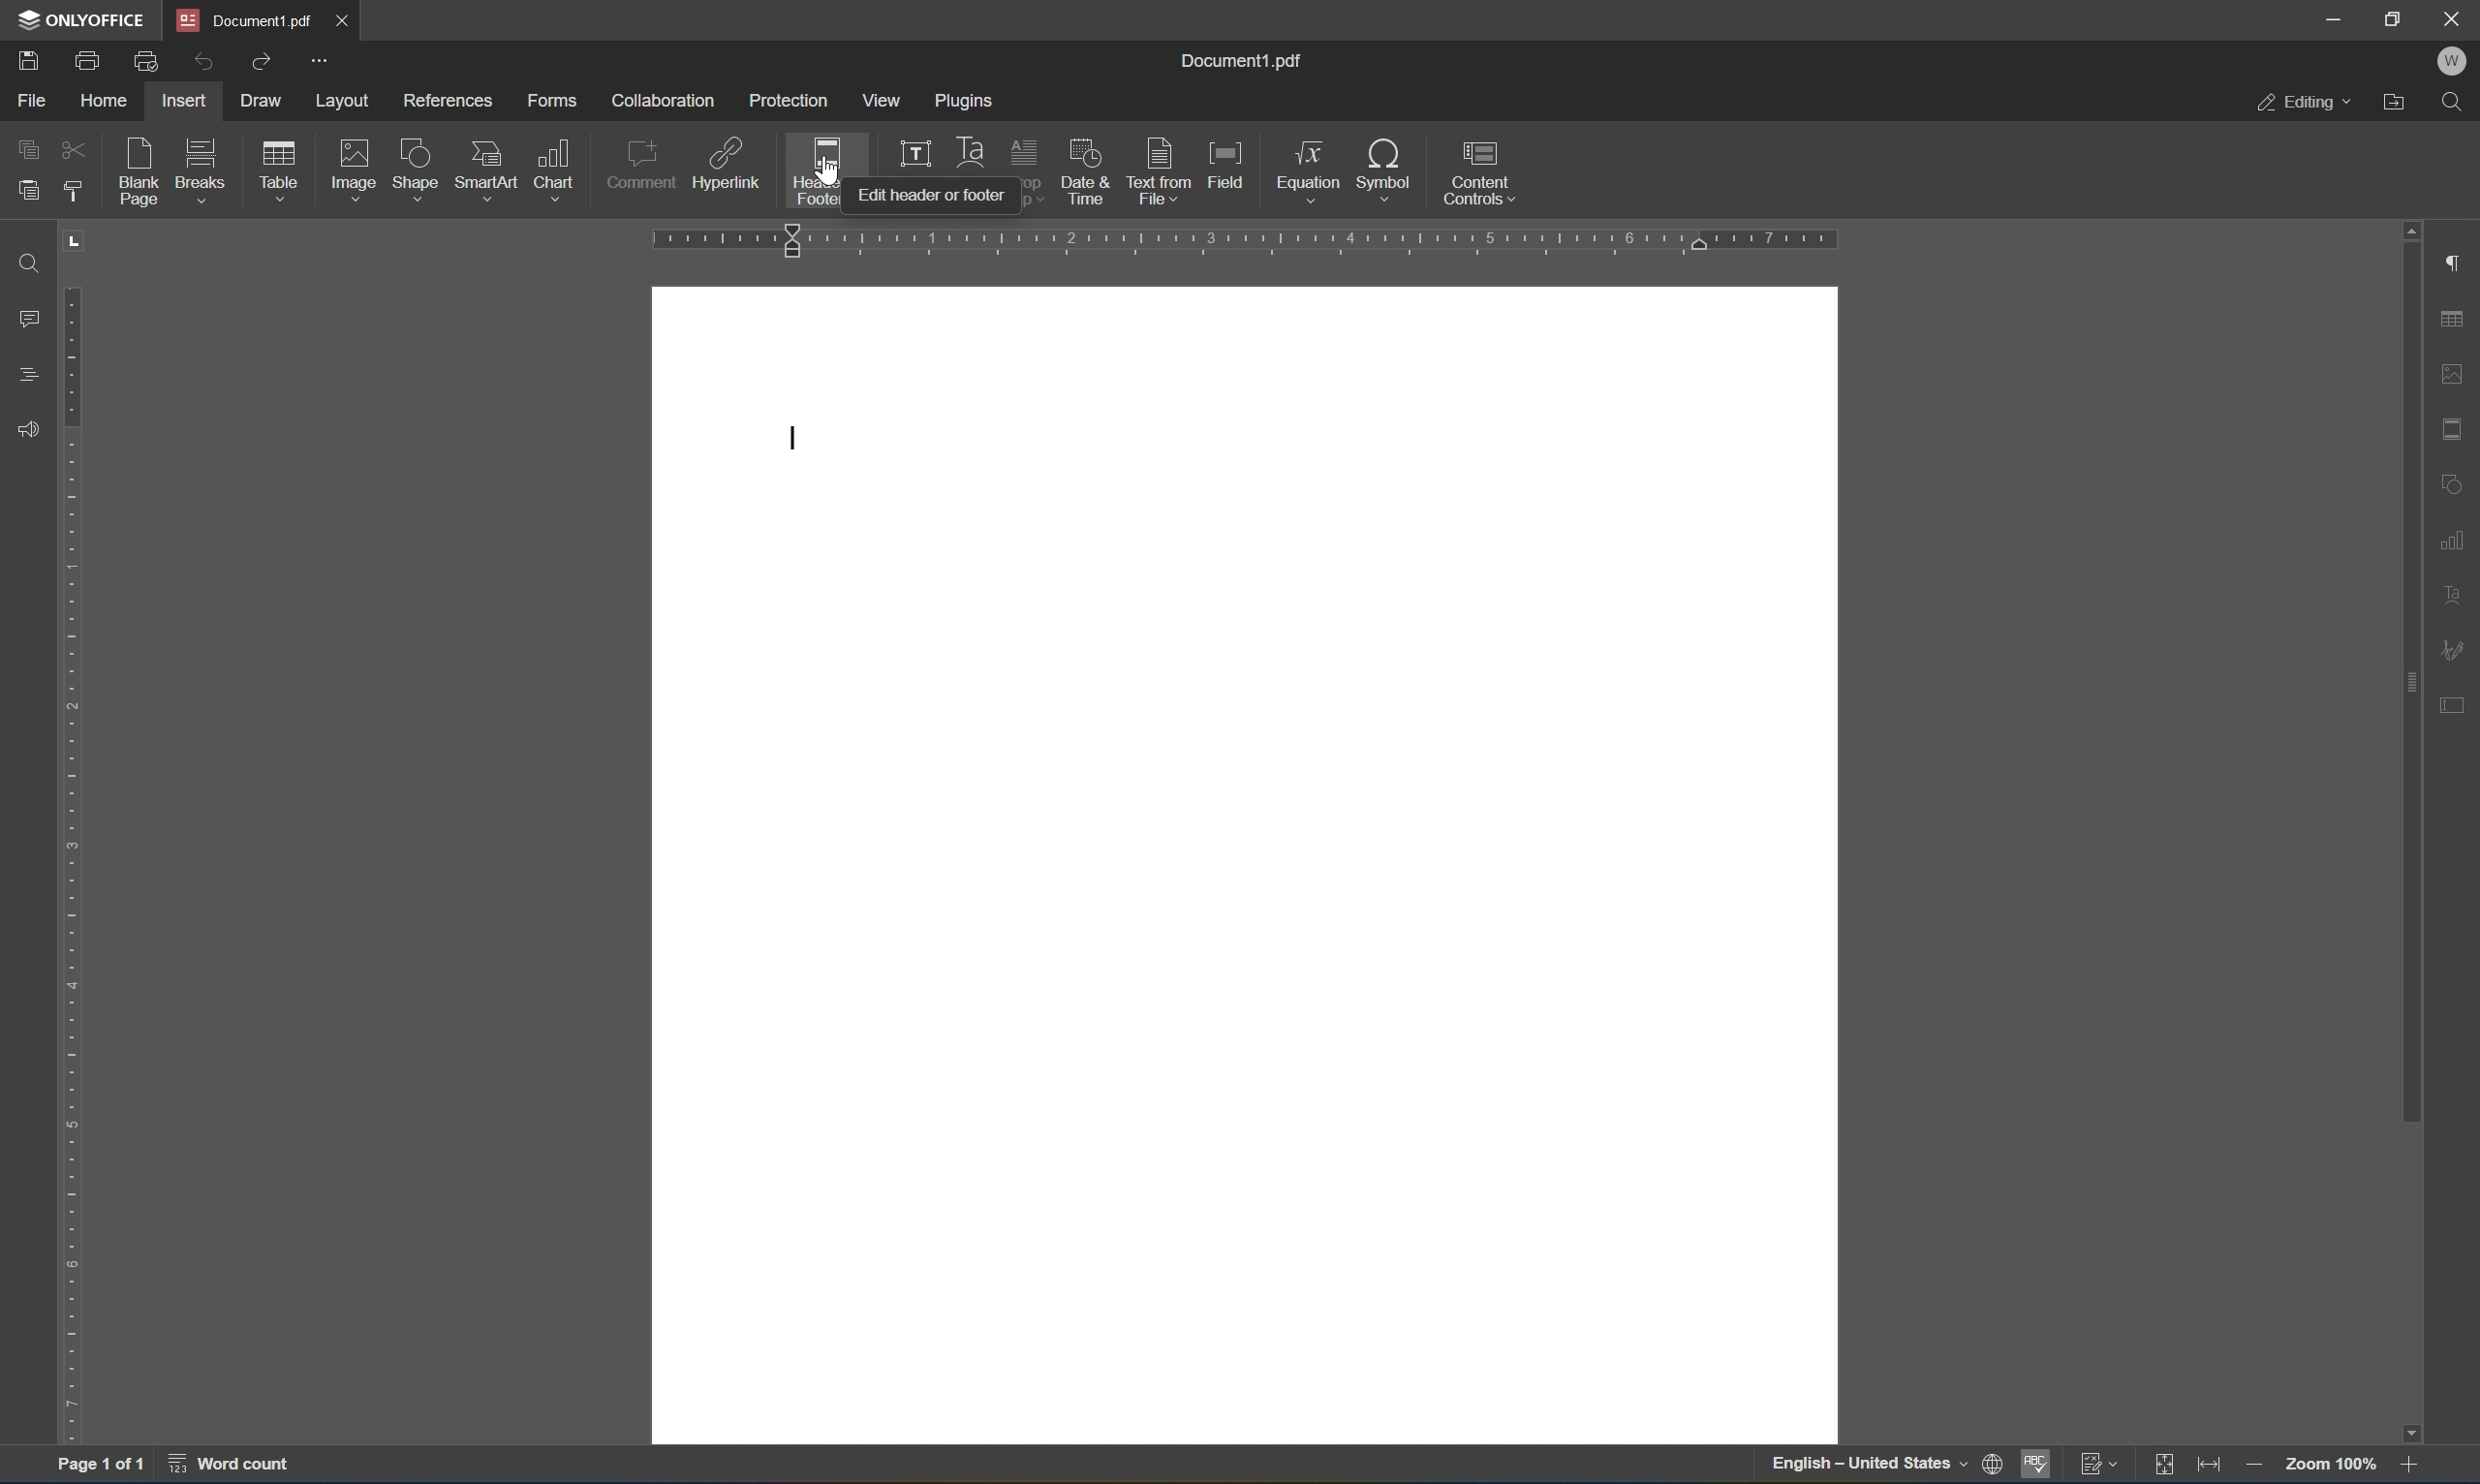  Describe the element at coordinates (814, 173) in the screenshot. I see `header & footer` at that location.